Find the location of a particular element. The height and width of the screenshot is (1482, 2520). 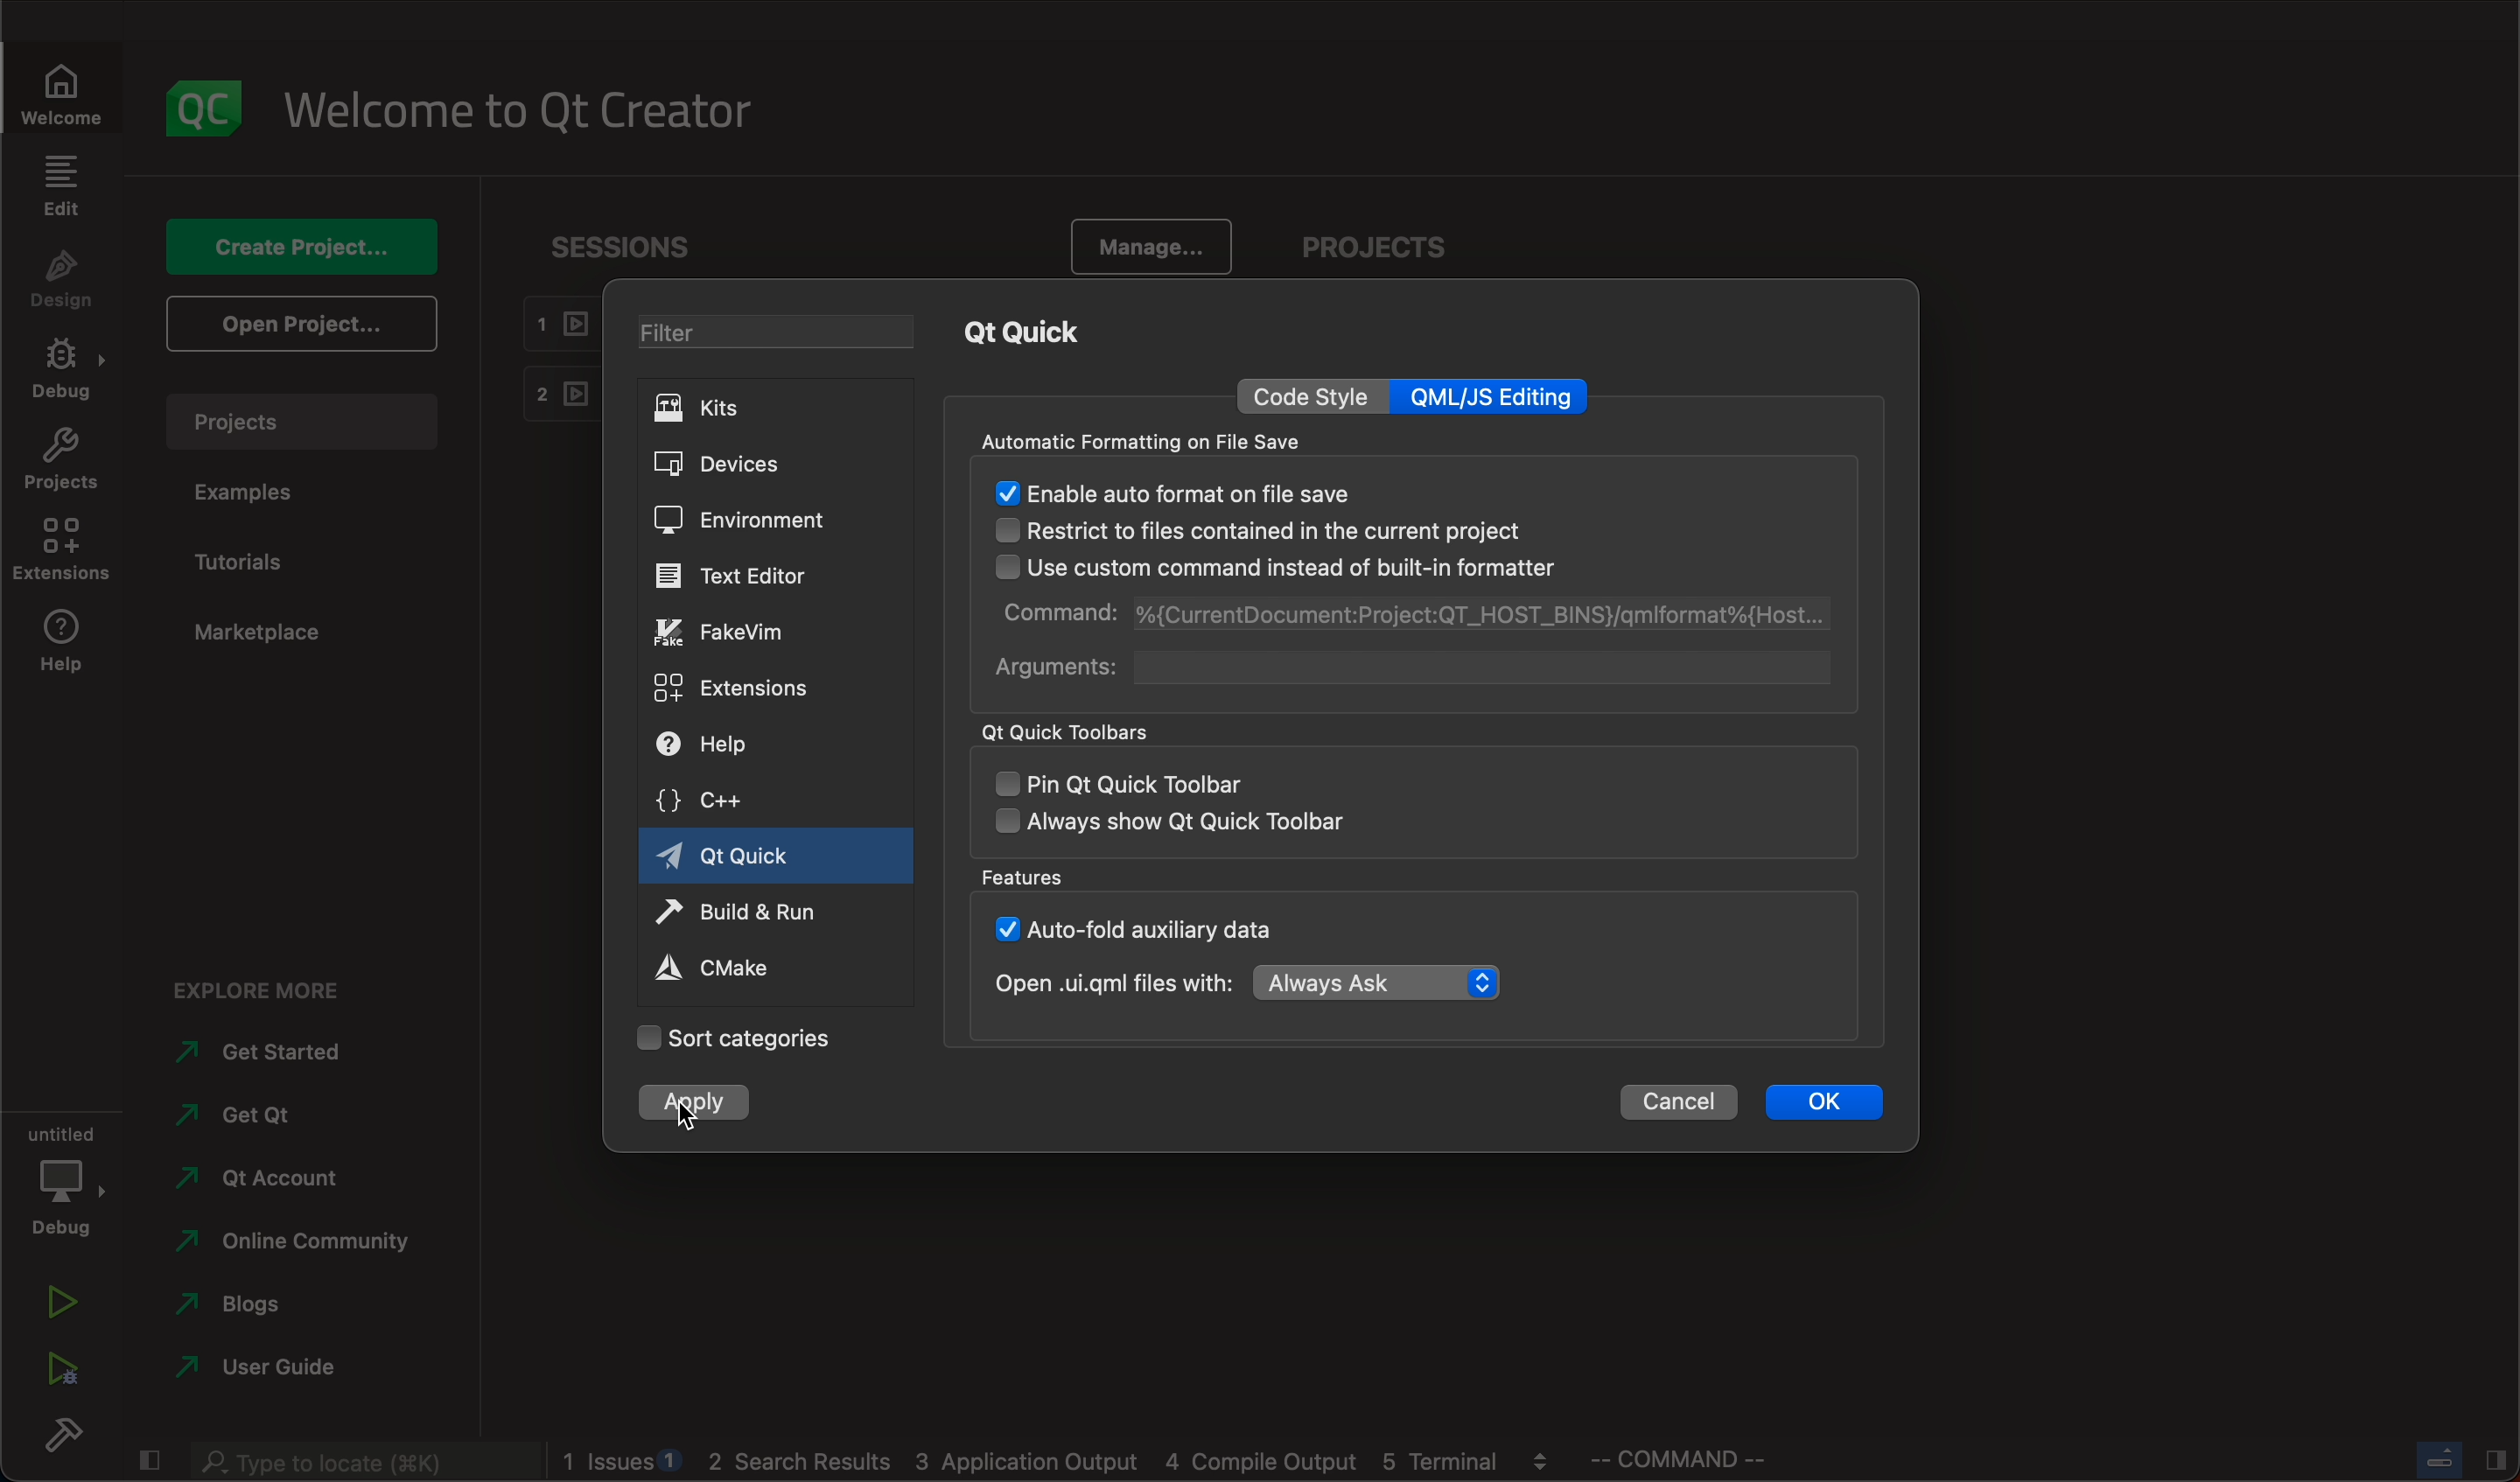

qt quick is located at coordinates (749, 857).